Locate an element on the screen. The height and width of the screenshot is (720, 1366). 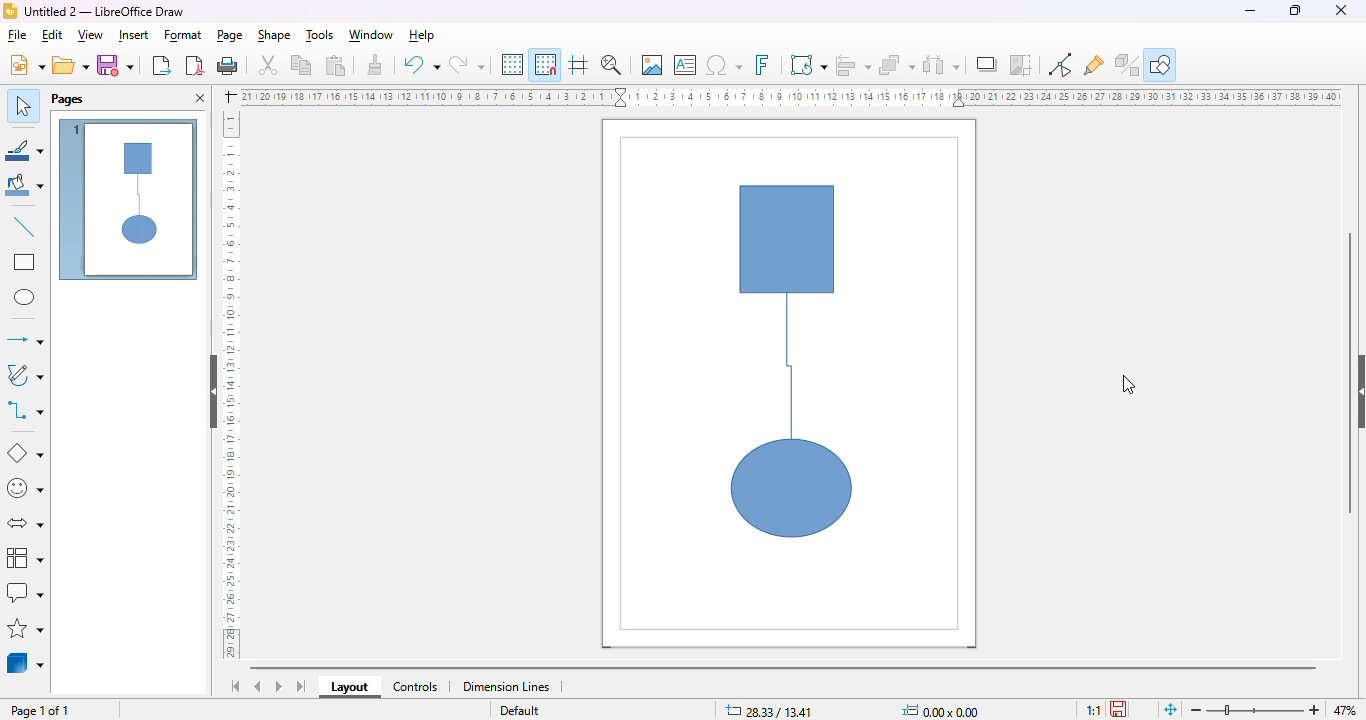
flowchart is located at coordinates (25, 557).